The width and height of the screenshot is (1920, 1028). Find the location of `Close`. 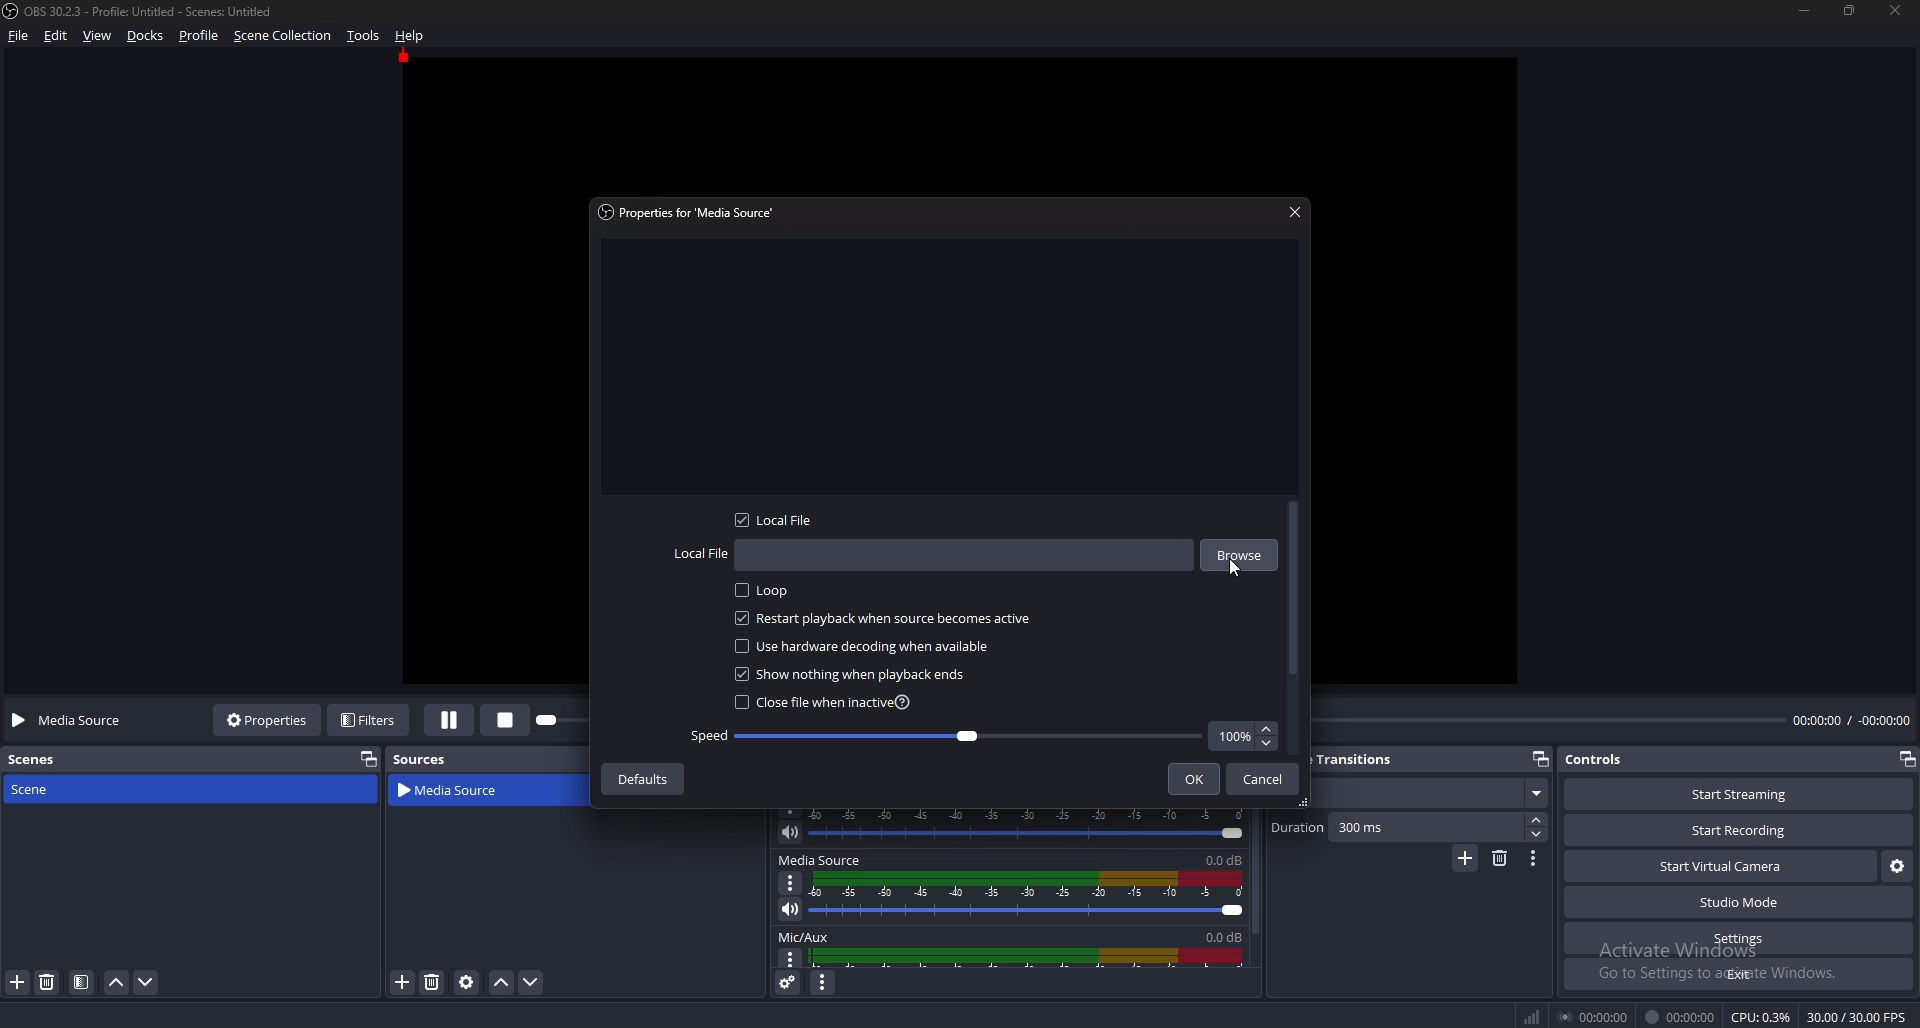

Close is located at coordinates (1293, 211).